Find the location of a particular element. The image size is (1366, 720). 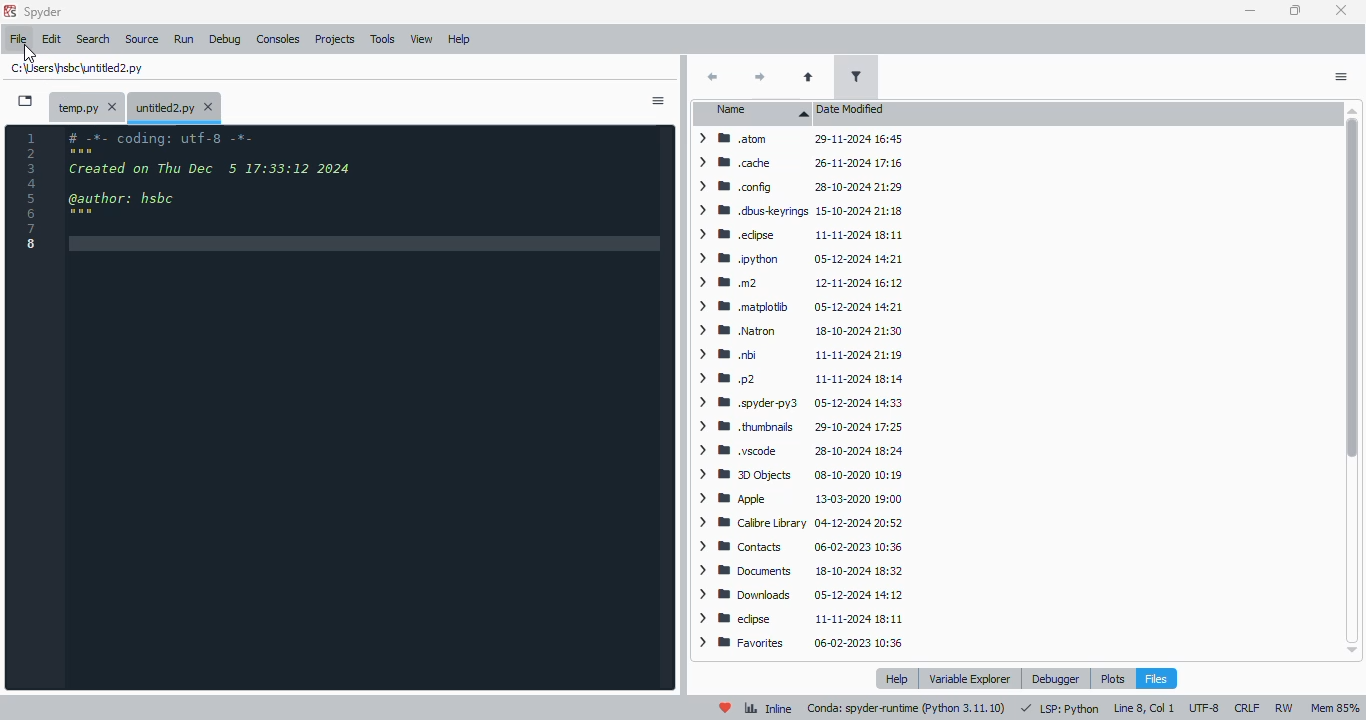

plots is located at coordinates (1112, 678).